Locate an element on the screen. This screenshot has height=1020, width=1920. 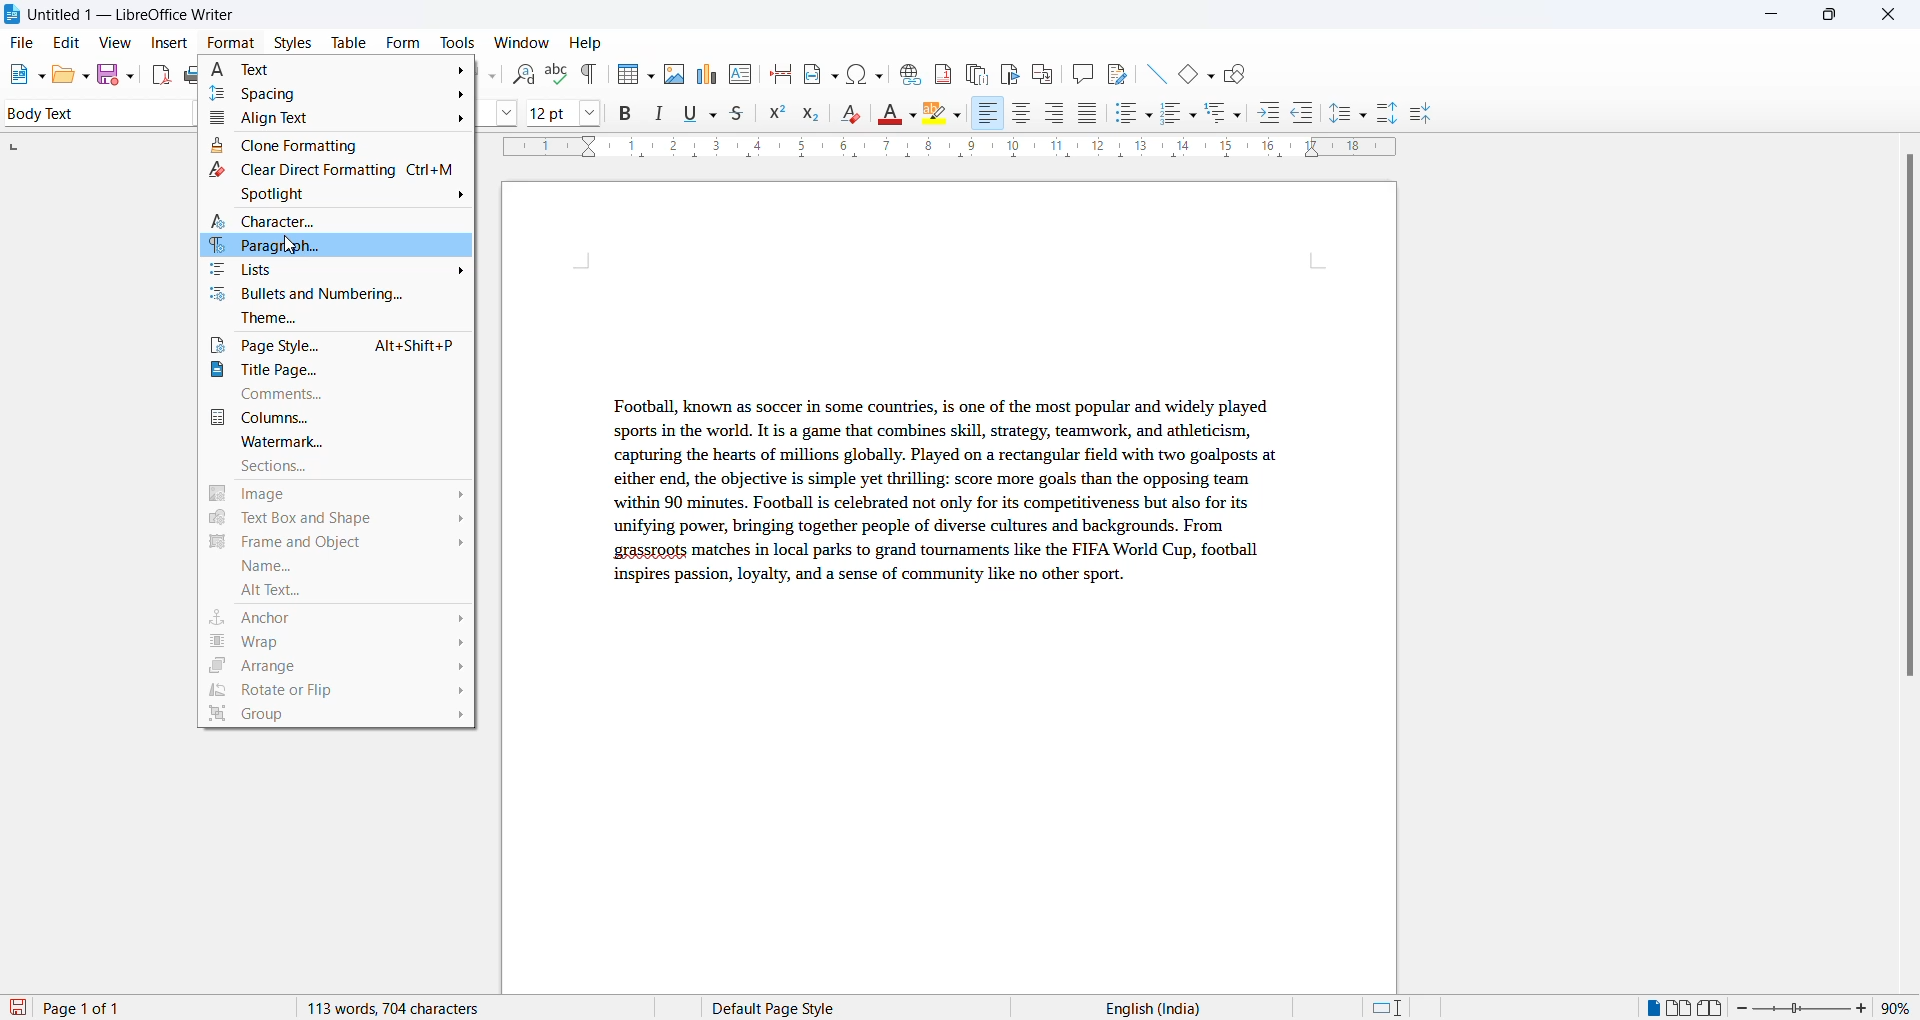
basic shapes is located at coordinates (1191, 71).